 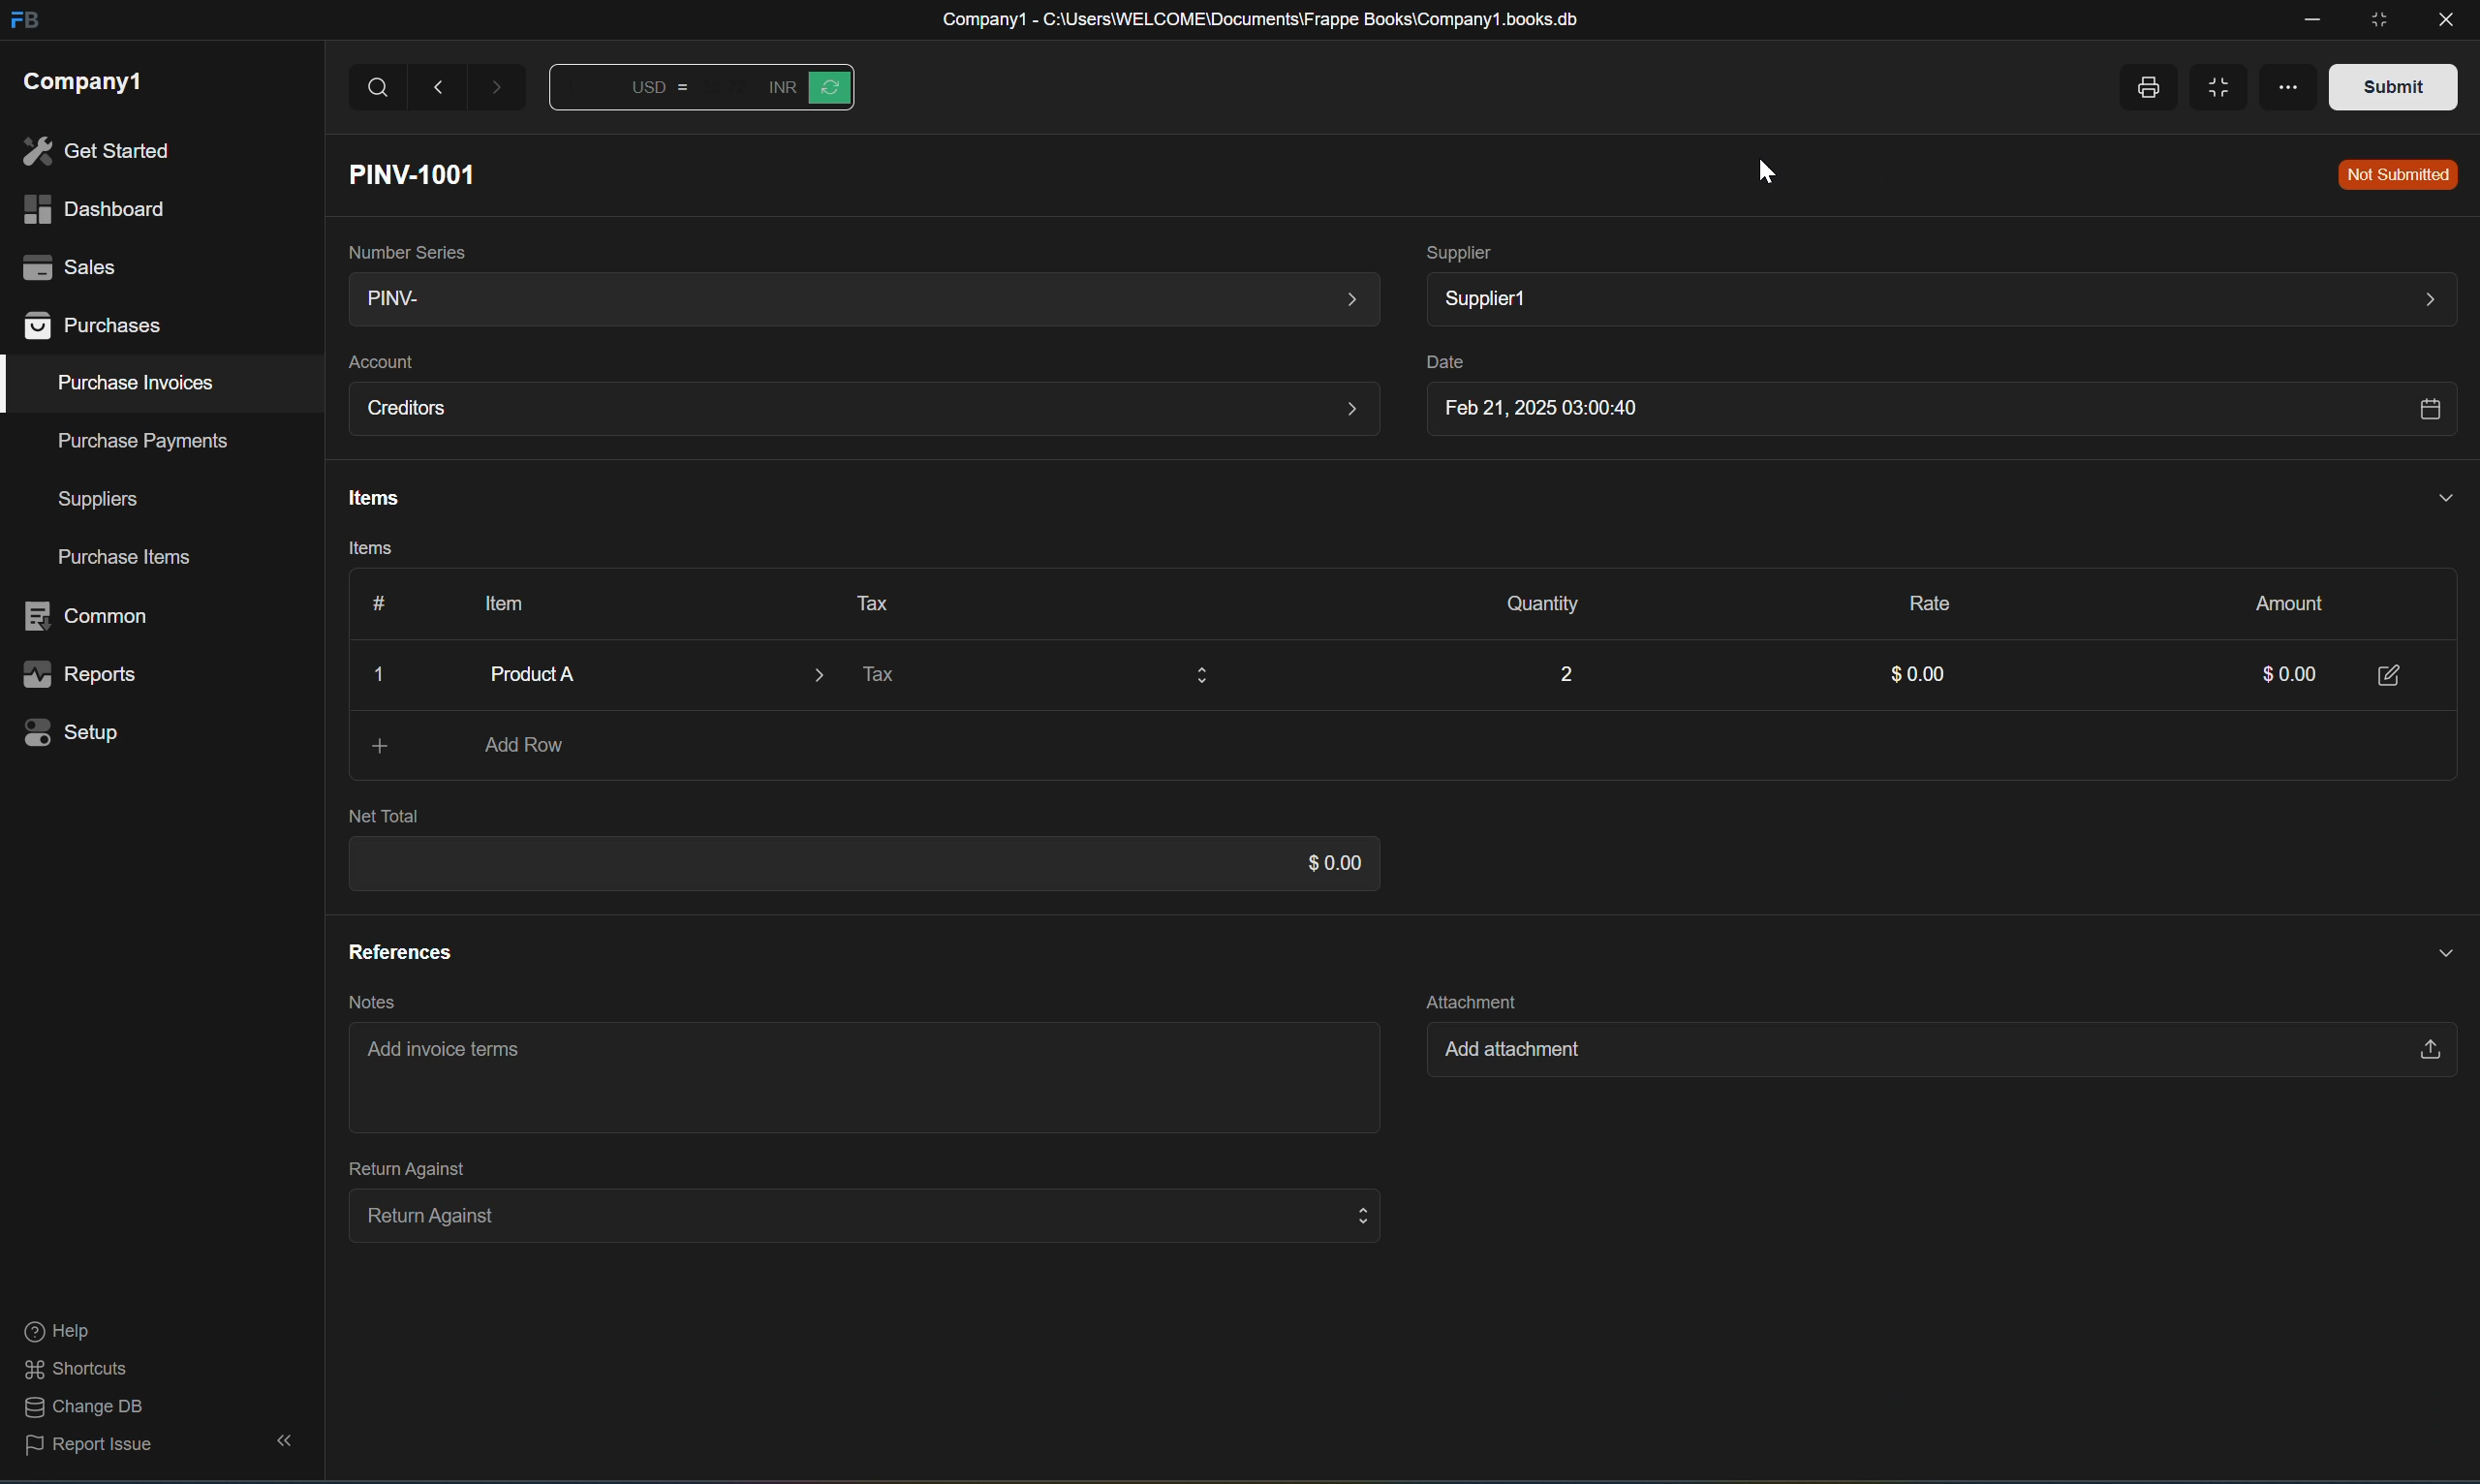 What do you see at coordinates (1471, 998) in the screenshot?
I see `Attachment` at bounding box center [1471, 998].